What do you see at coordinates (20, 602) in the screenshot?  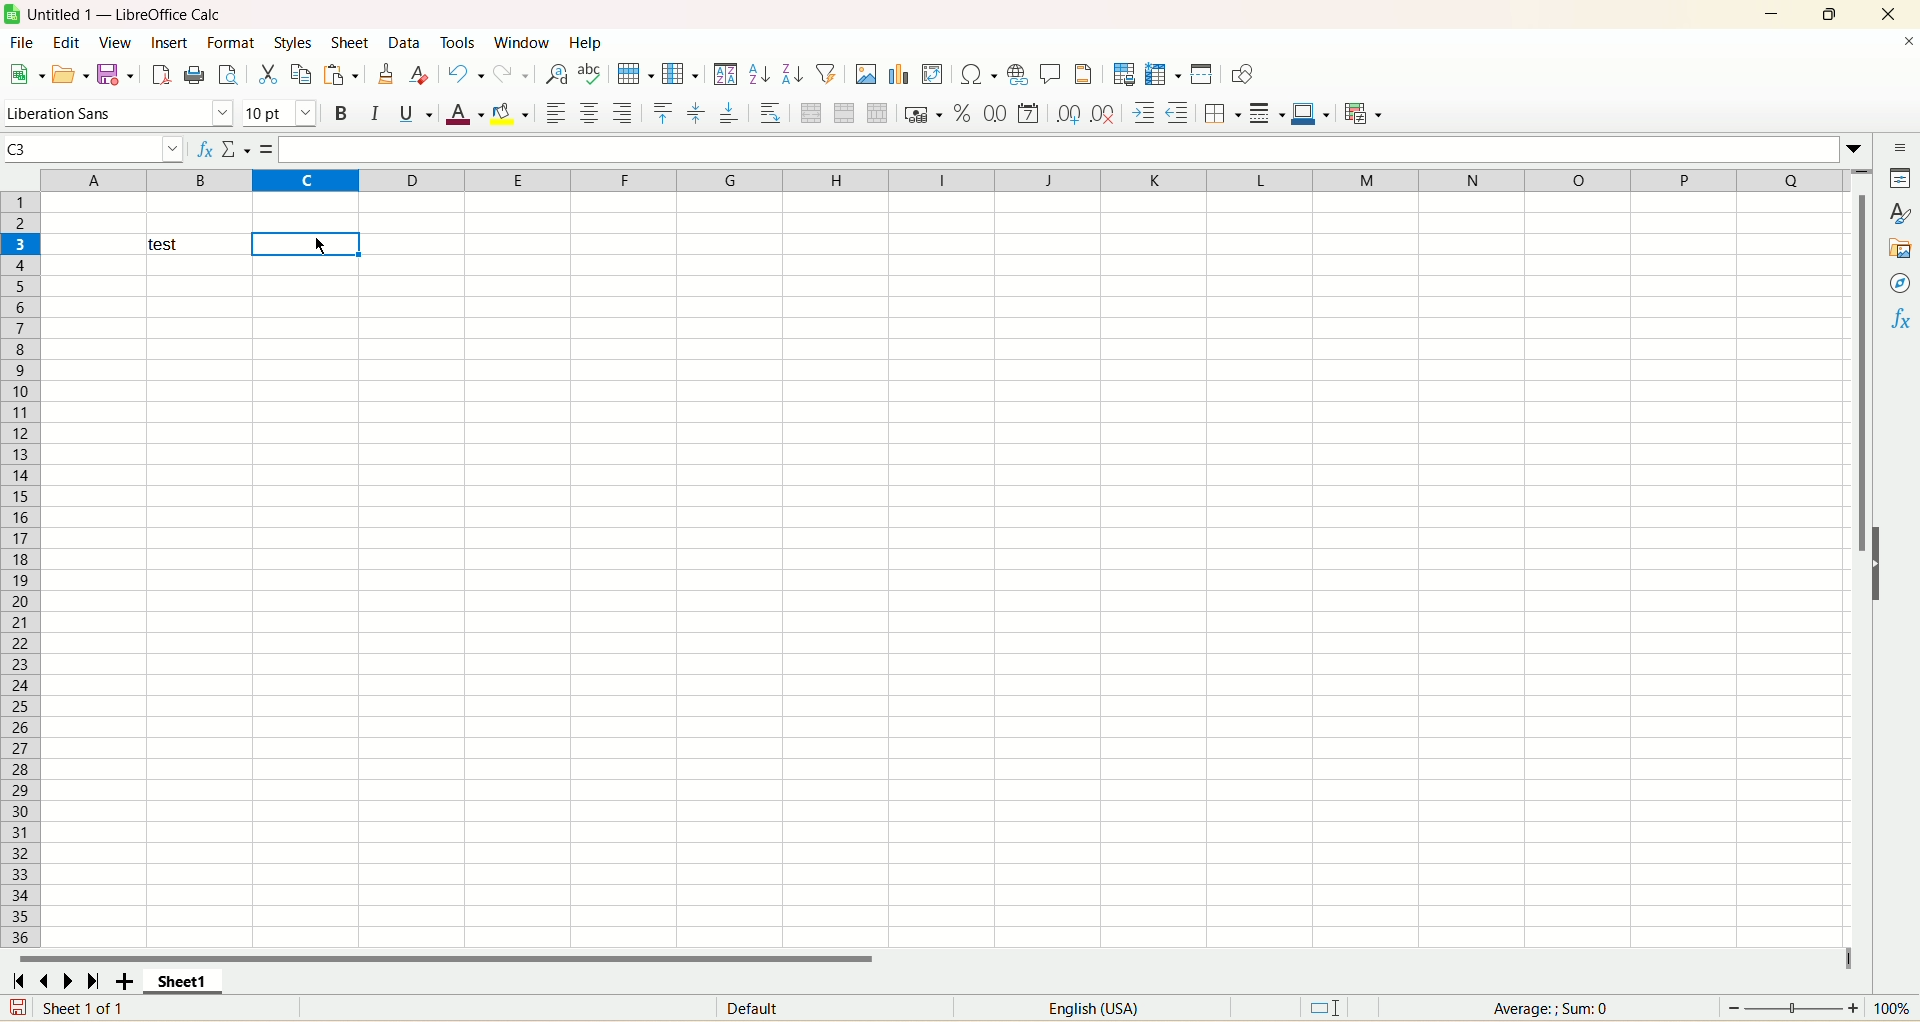 I see `row number` at bounding box center [20, 602].